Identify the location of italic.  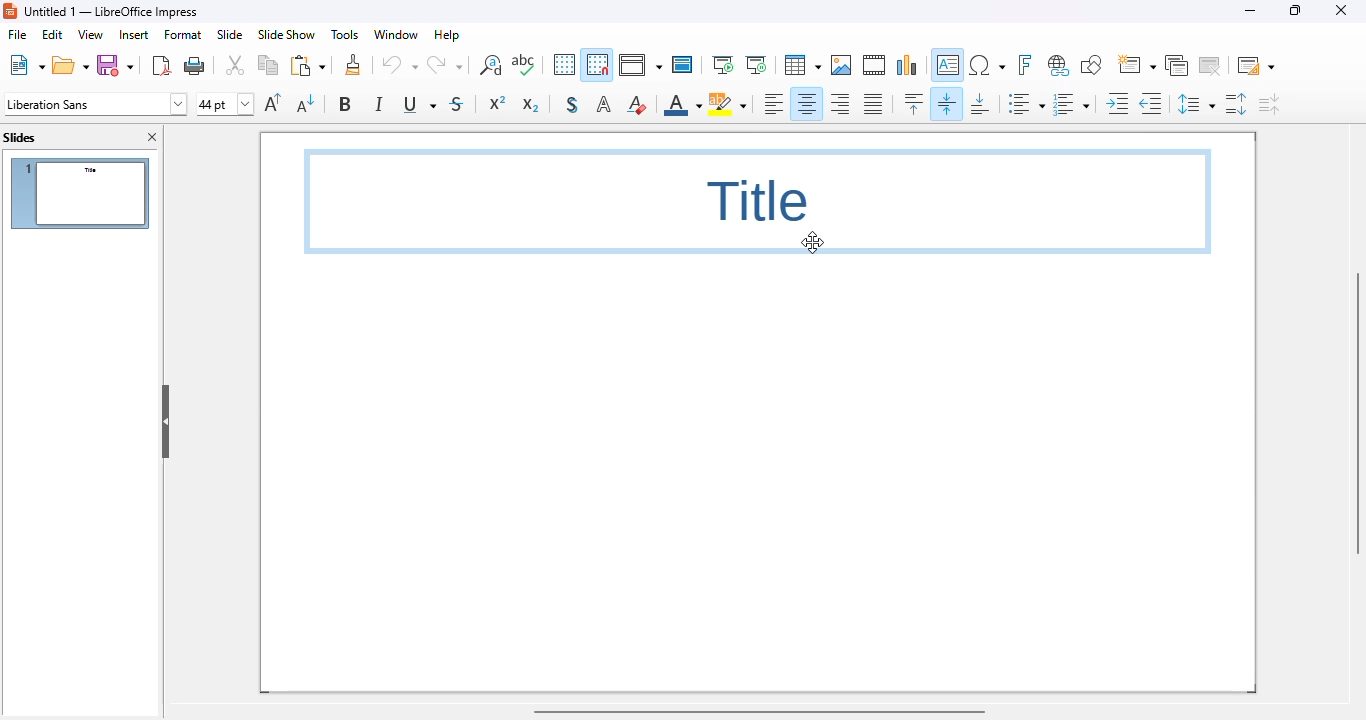
(380, 104).